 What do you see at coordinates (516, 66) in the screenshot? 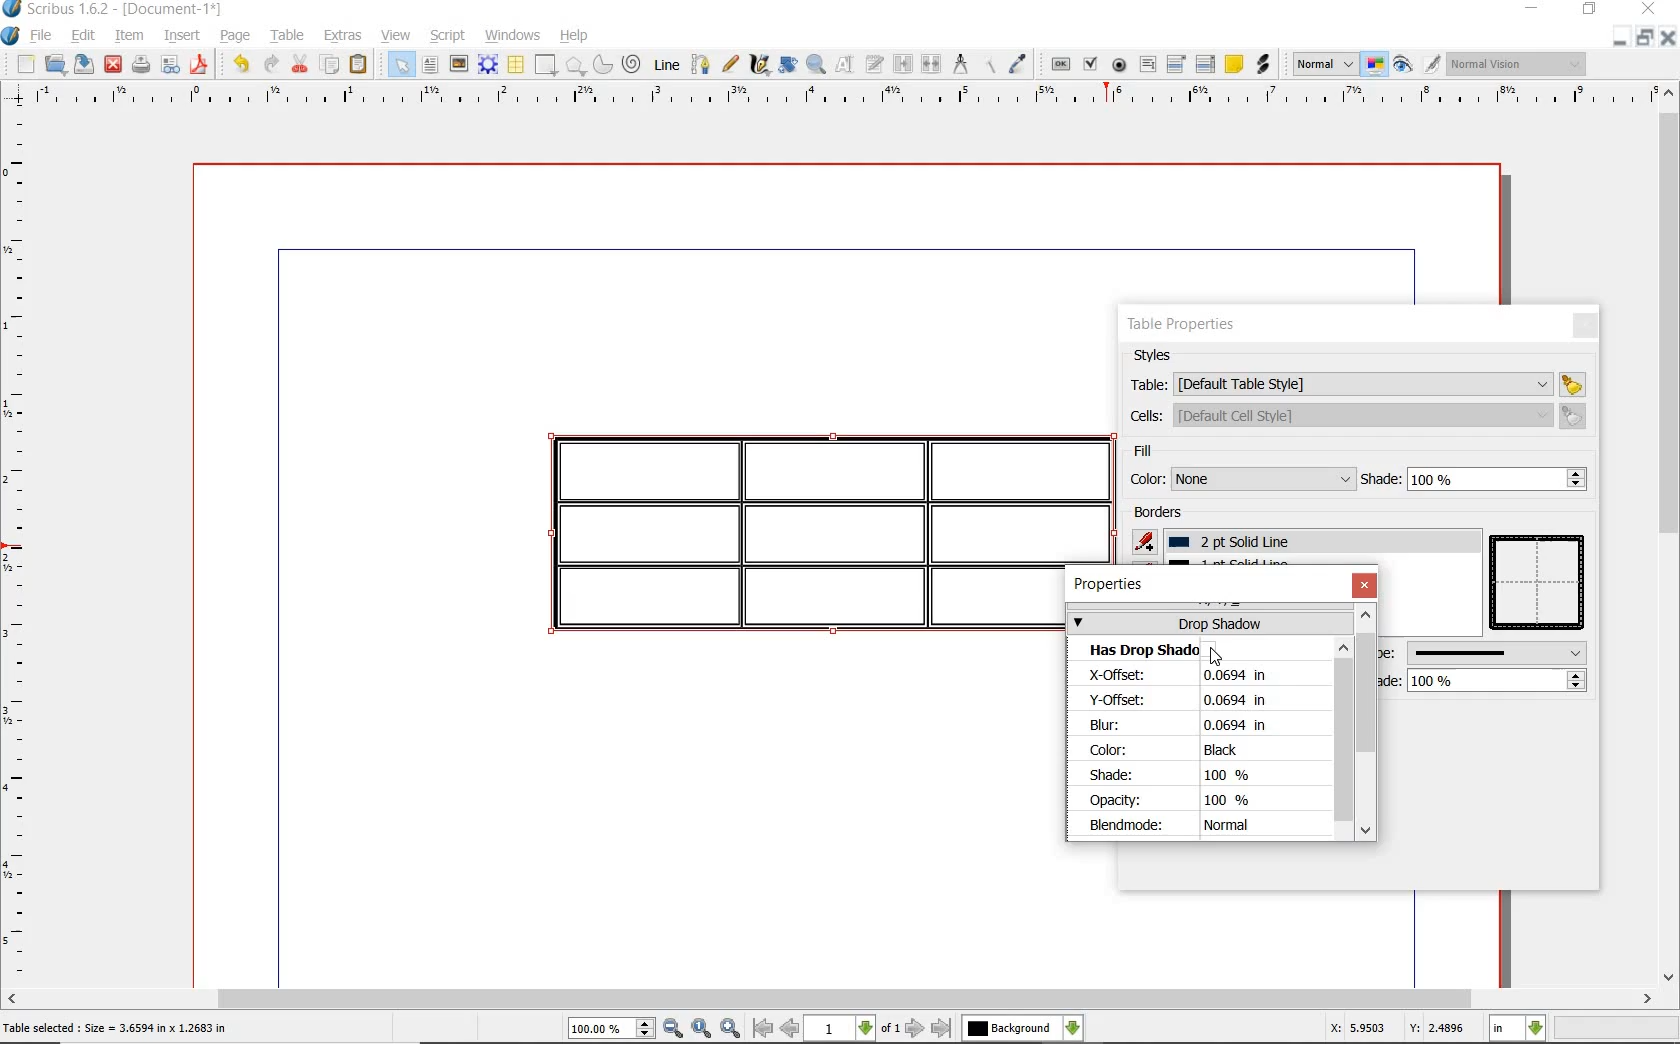
I see `table` at bounding box center [516, 66].